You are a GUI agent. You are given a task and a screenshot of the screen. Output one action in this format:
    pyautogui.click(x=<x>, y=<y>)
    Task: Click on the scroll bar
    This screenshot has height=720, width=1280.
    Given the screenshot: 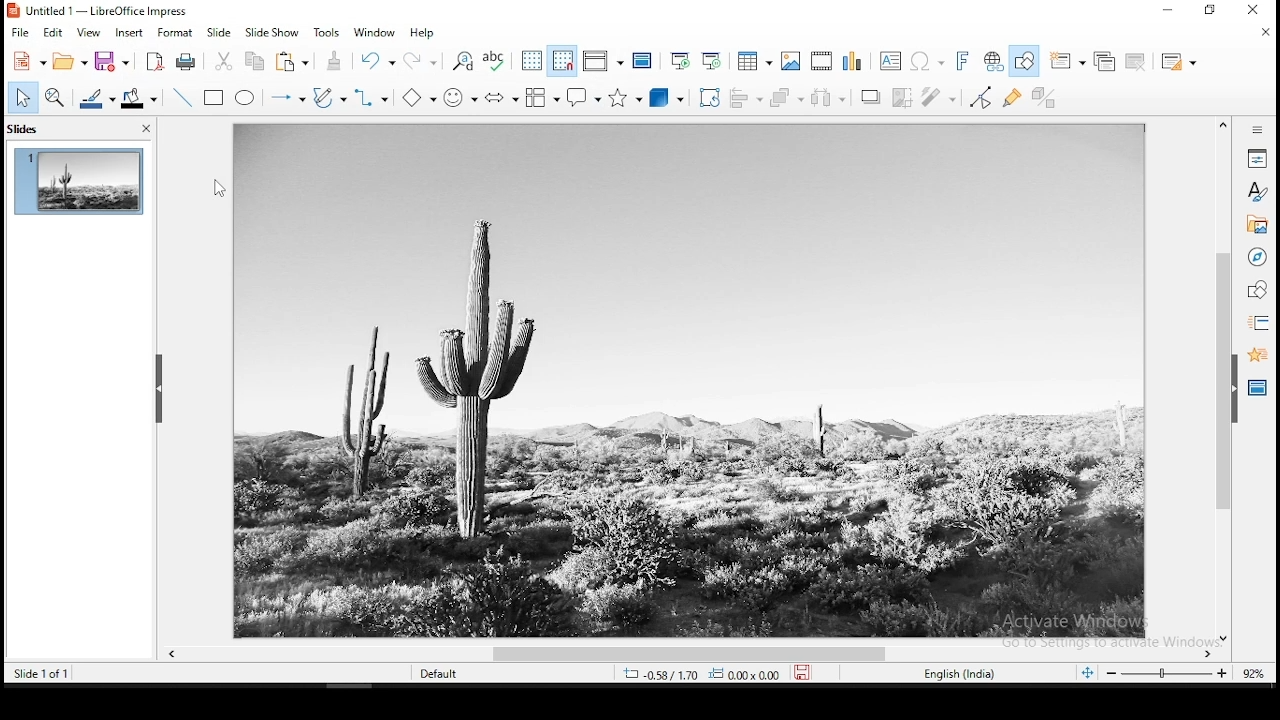 What is the action you would take?
    pyautogui.click(x=1223, y=378)
    